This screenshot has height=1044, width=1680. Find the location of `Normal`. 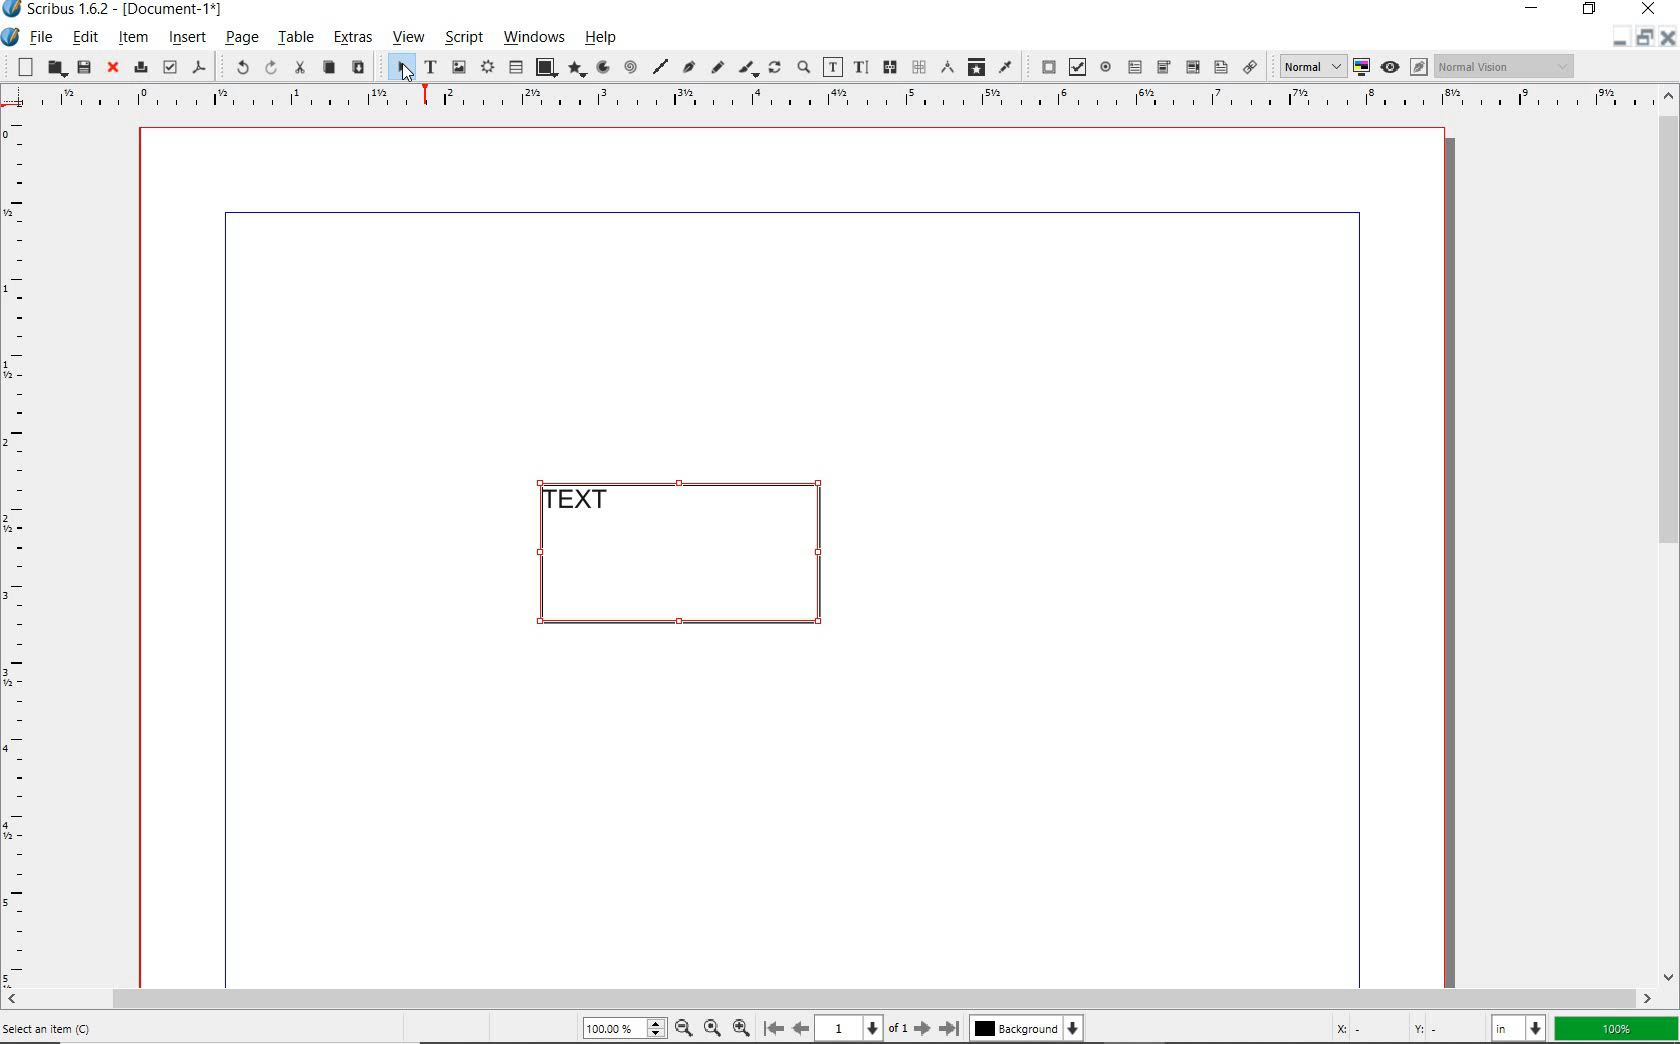

Normal is located at coordinates (1311, 66).